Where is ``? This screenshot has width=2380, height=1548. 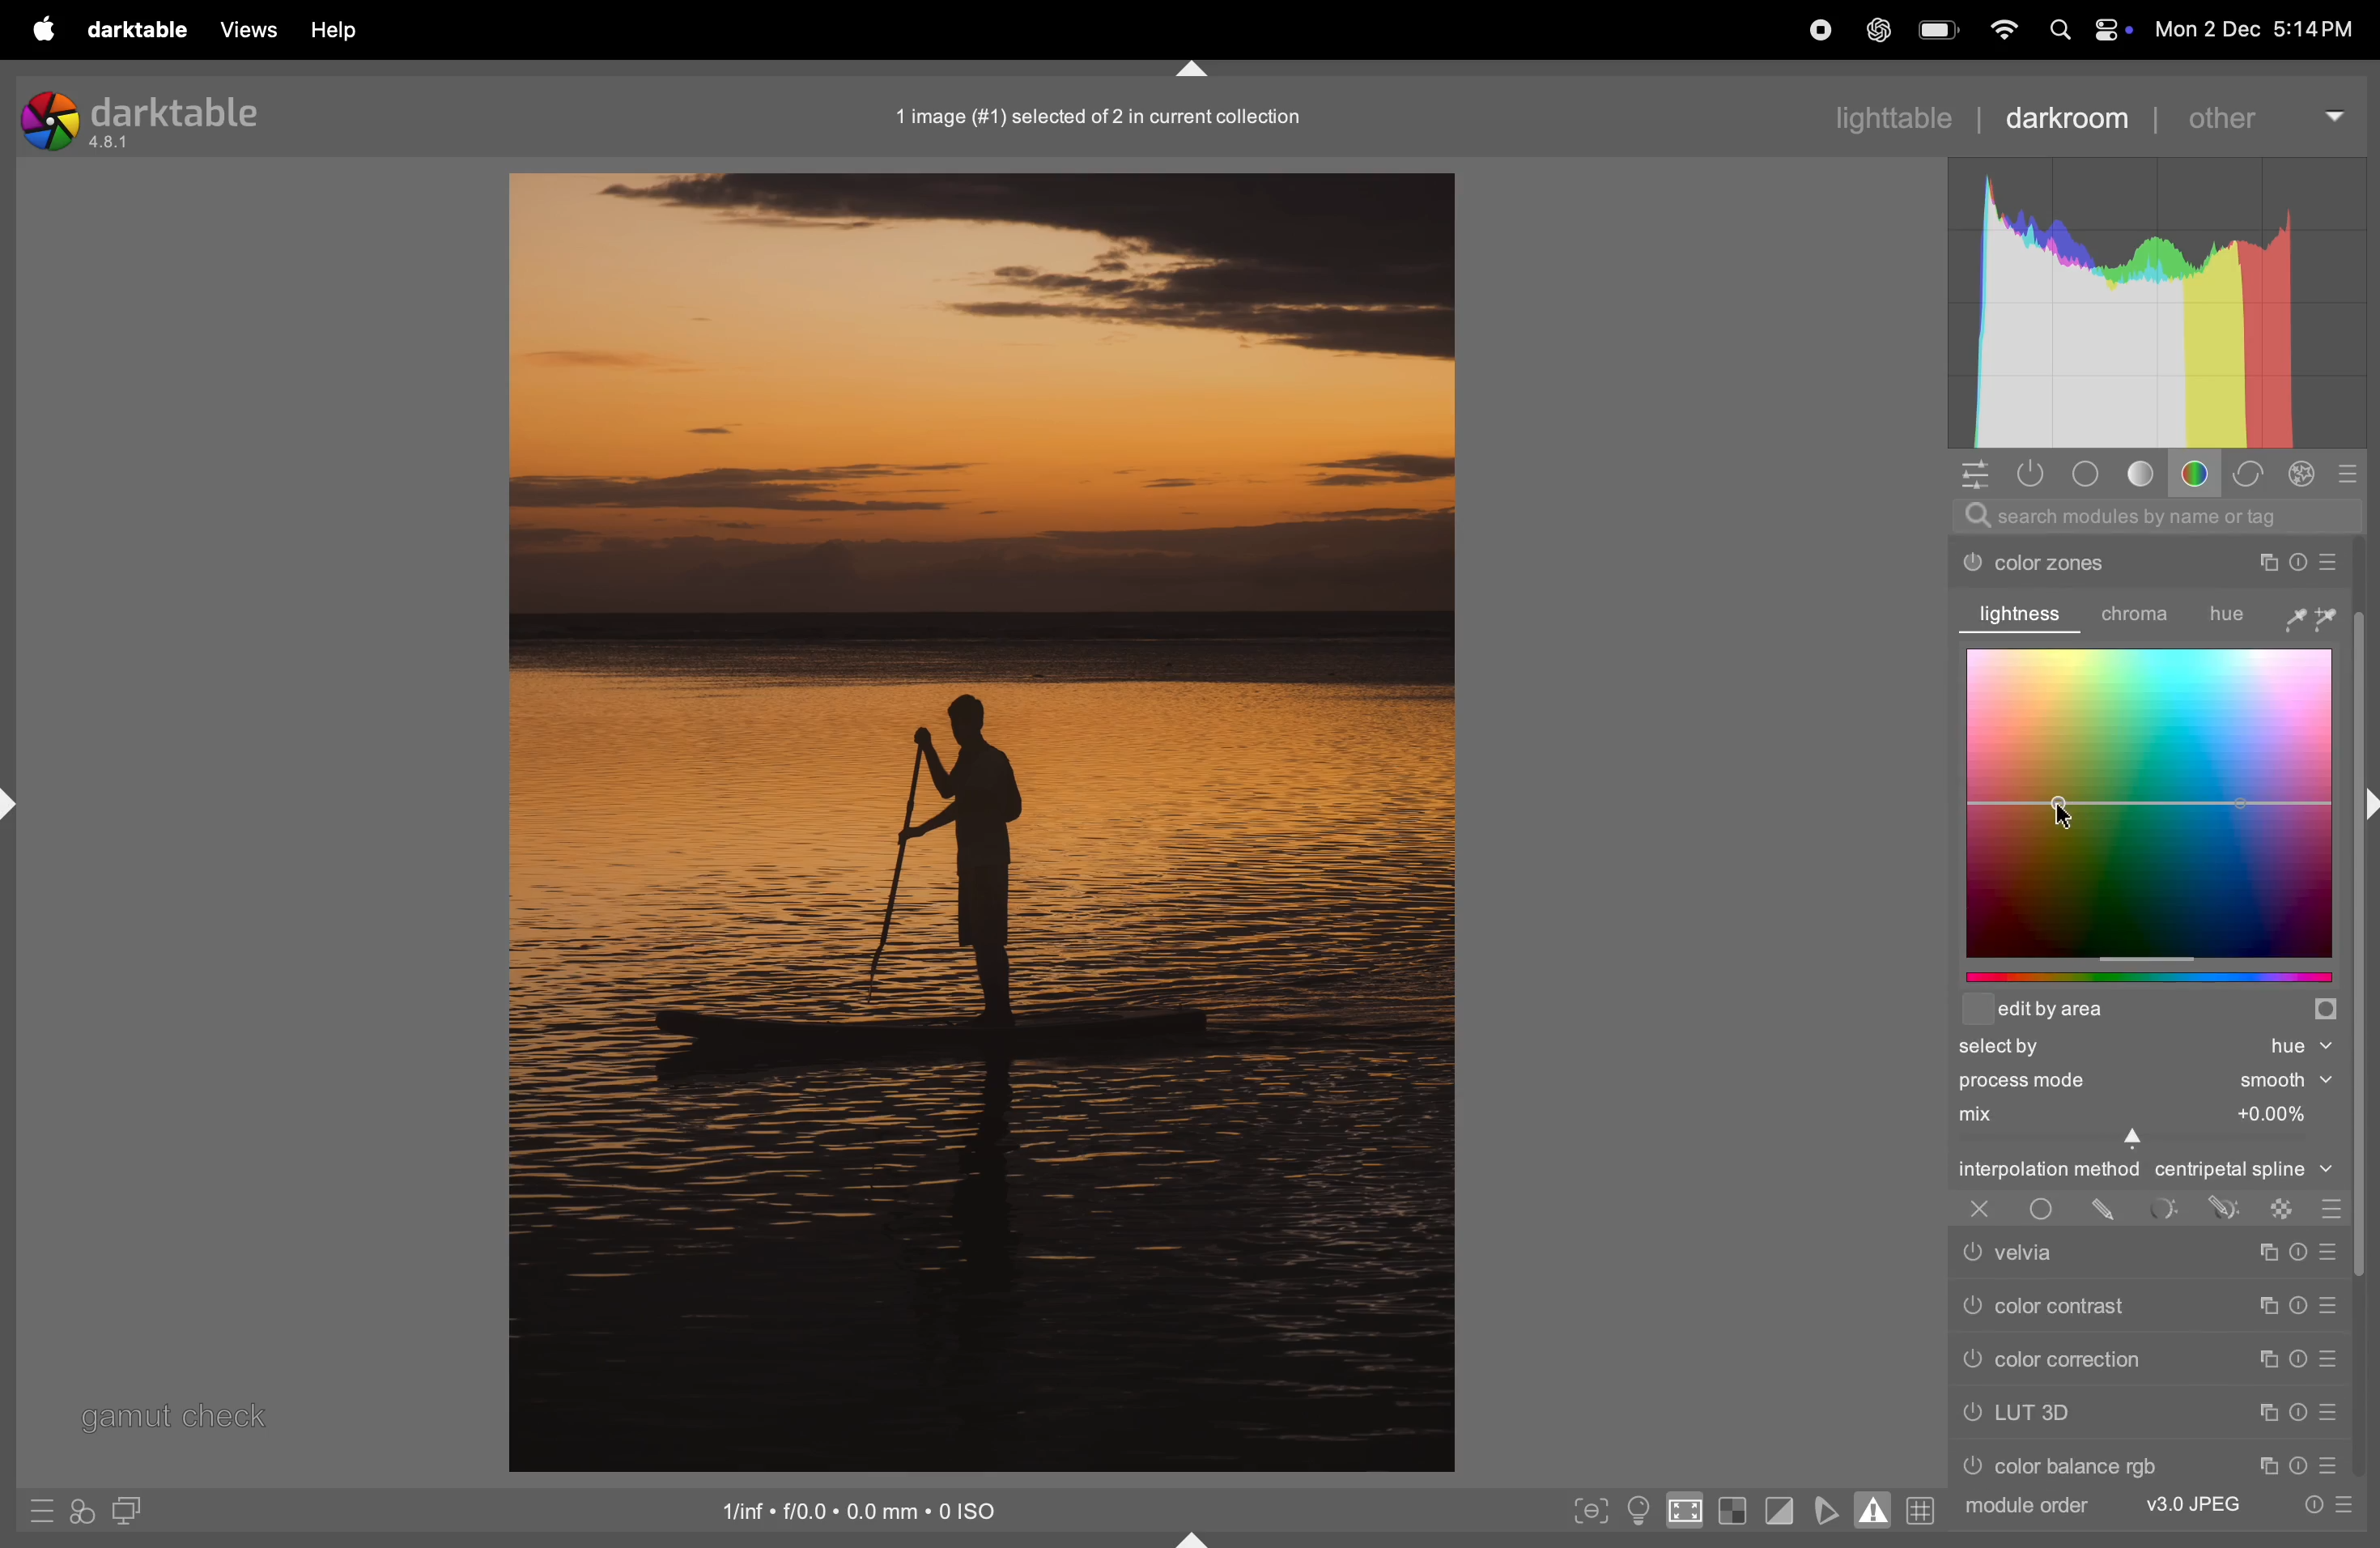  is located at coordinates (2365, 1010).